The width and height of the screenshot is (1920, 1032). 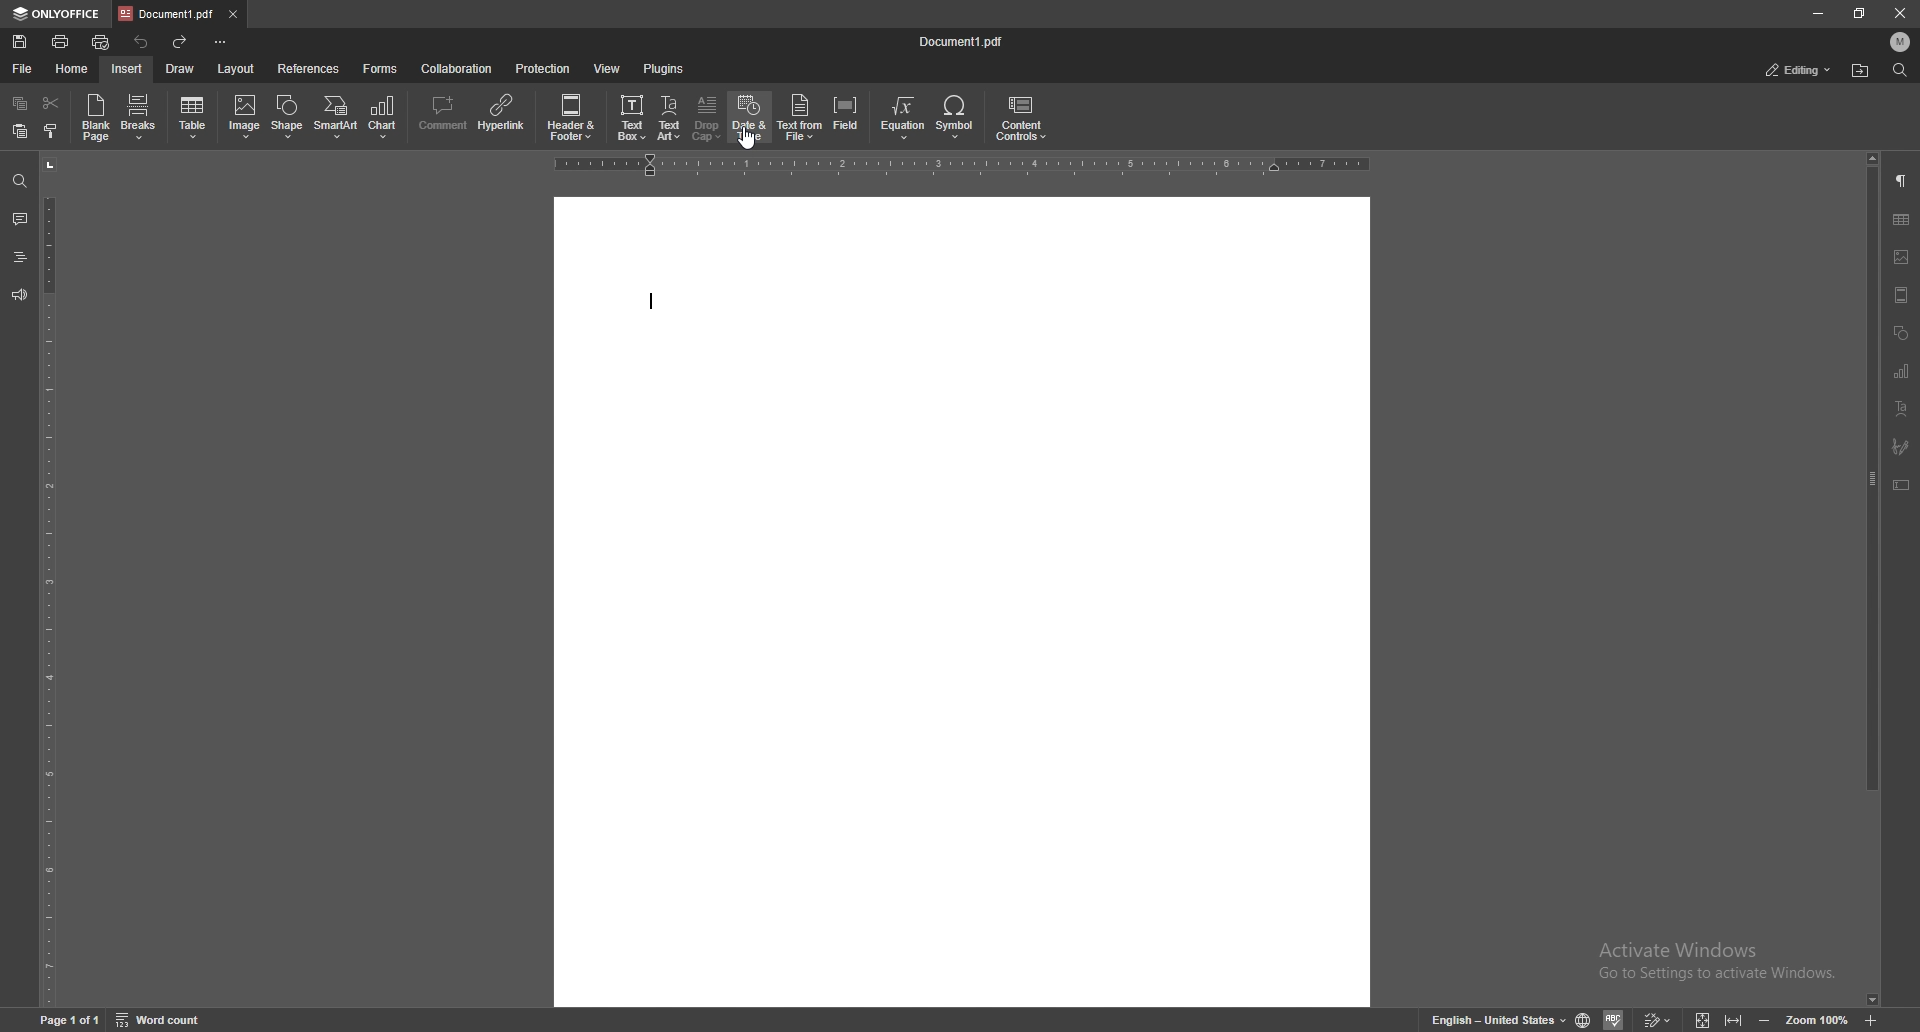 What do you see at coordinates (232, 14) in the screenshot?
I see `close tab` at bounding box center [232, 14].